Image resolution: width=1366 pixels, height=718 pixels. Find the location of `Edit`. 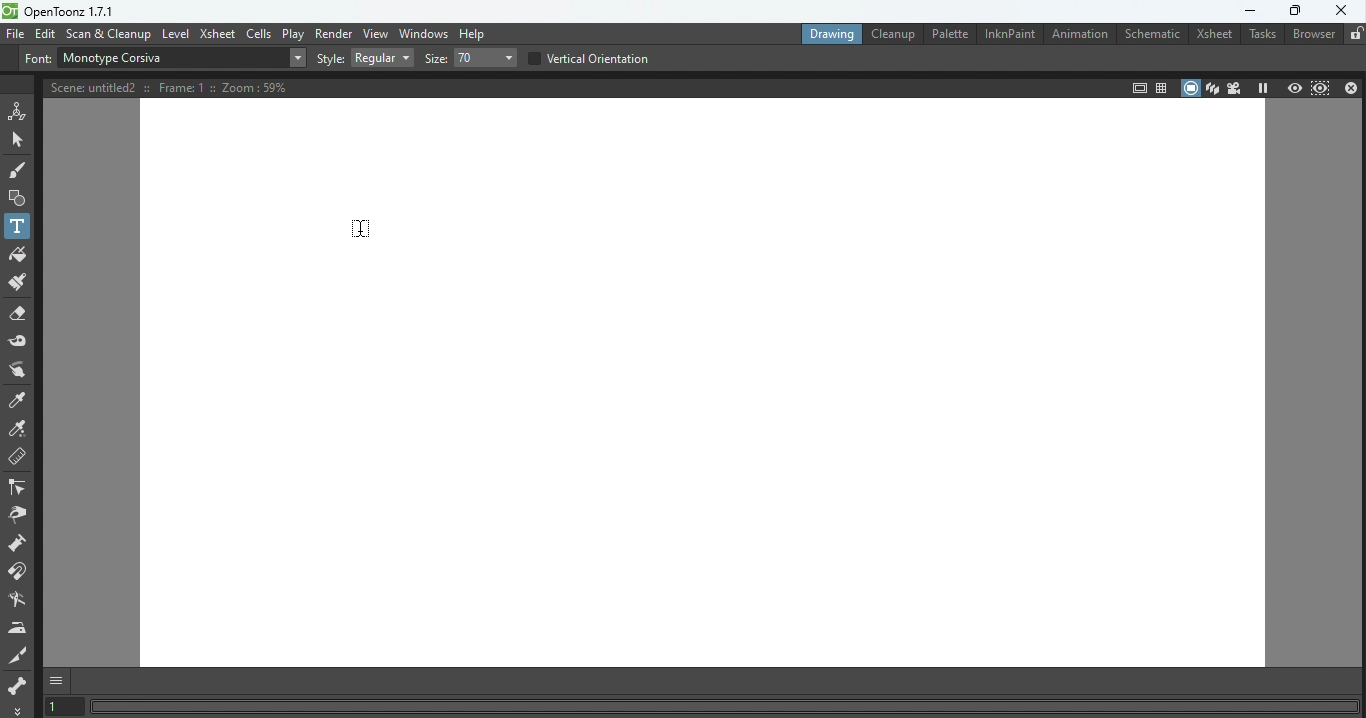

Edit is located at coordinates (47, 33).